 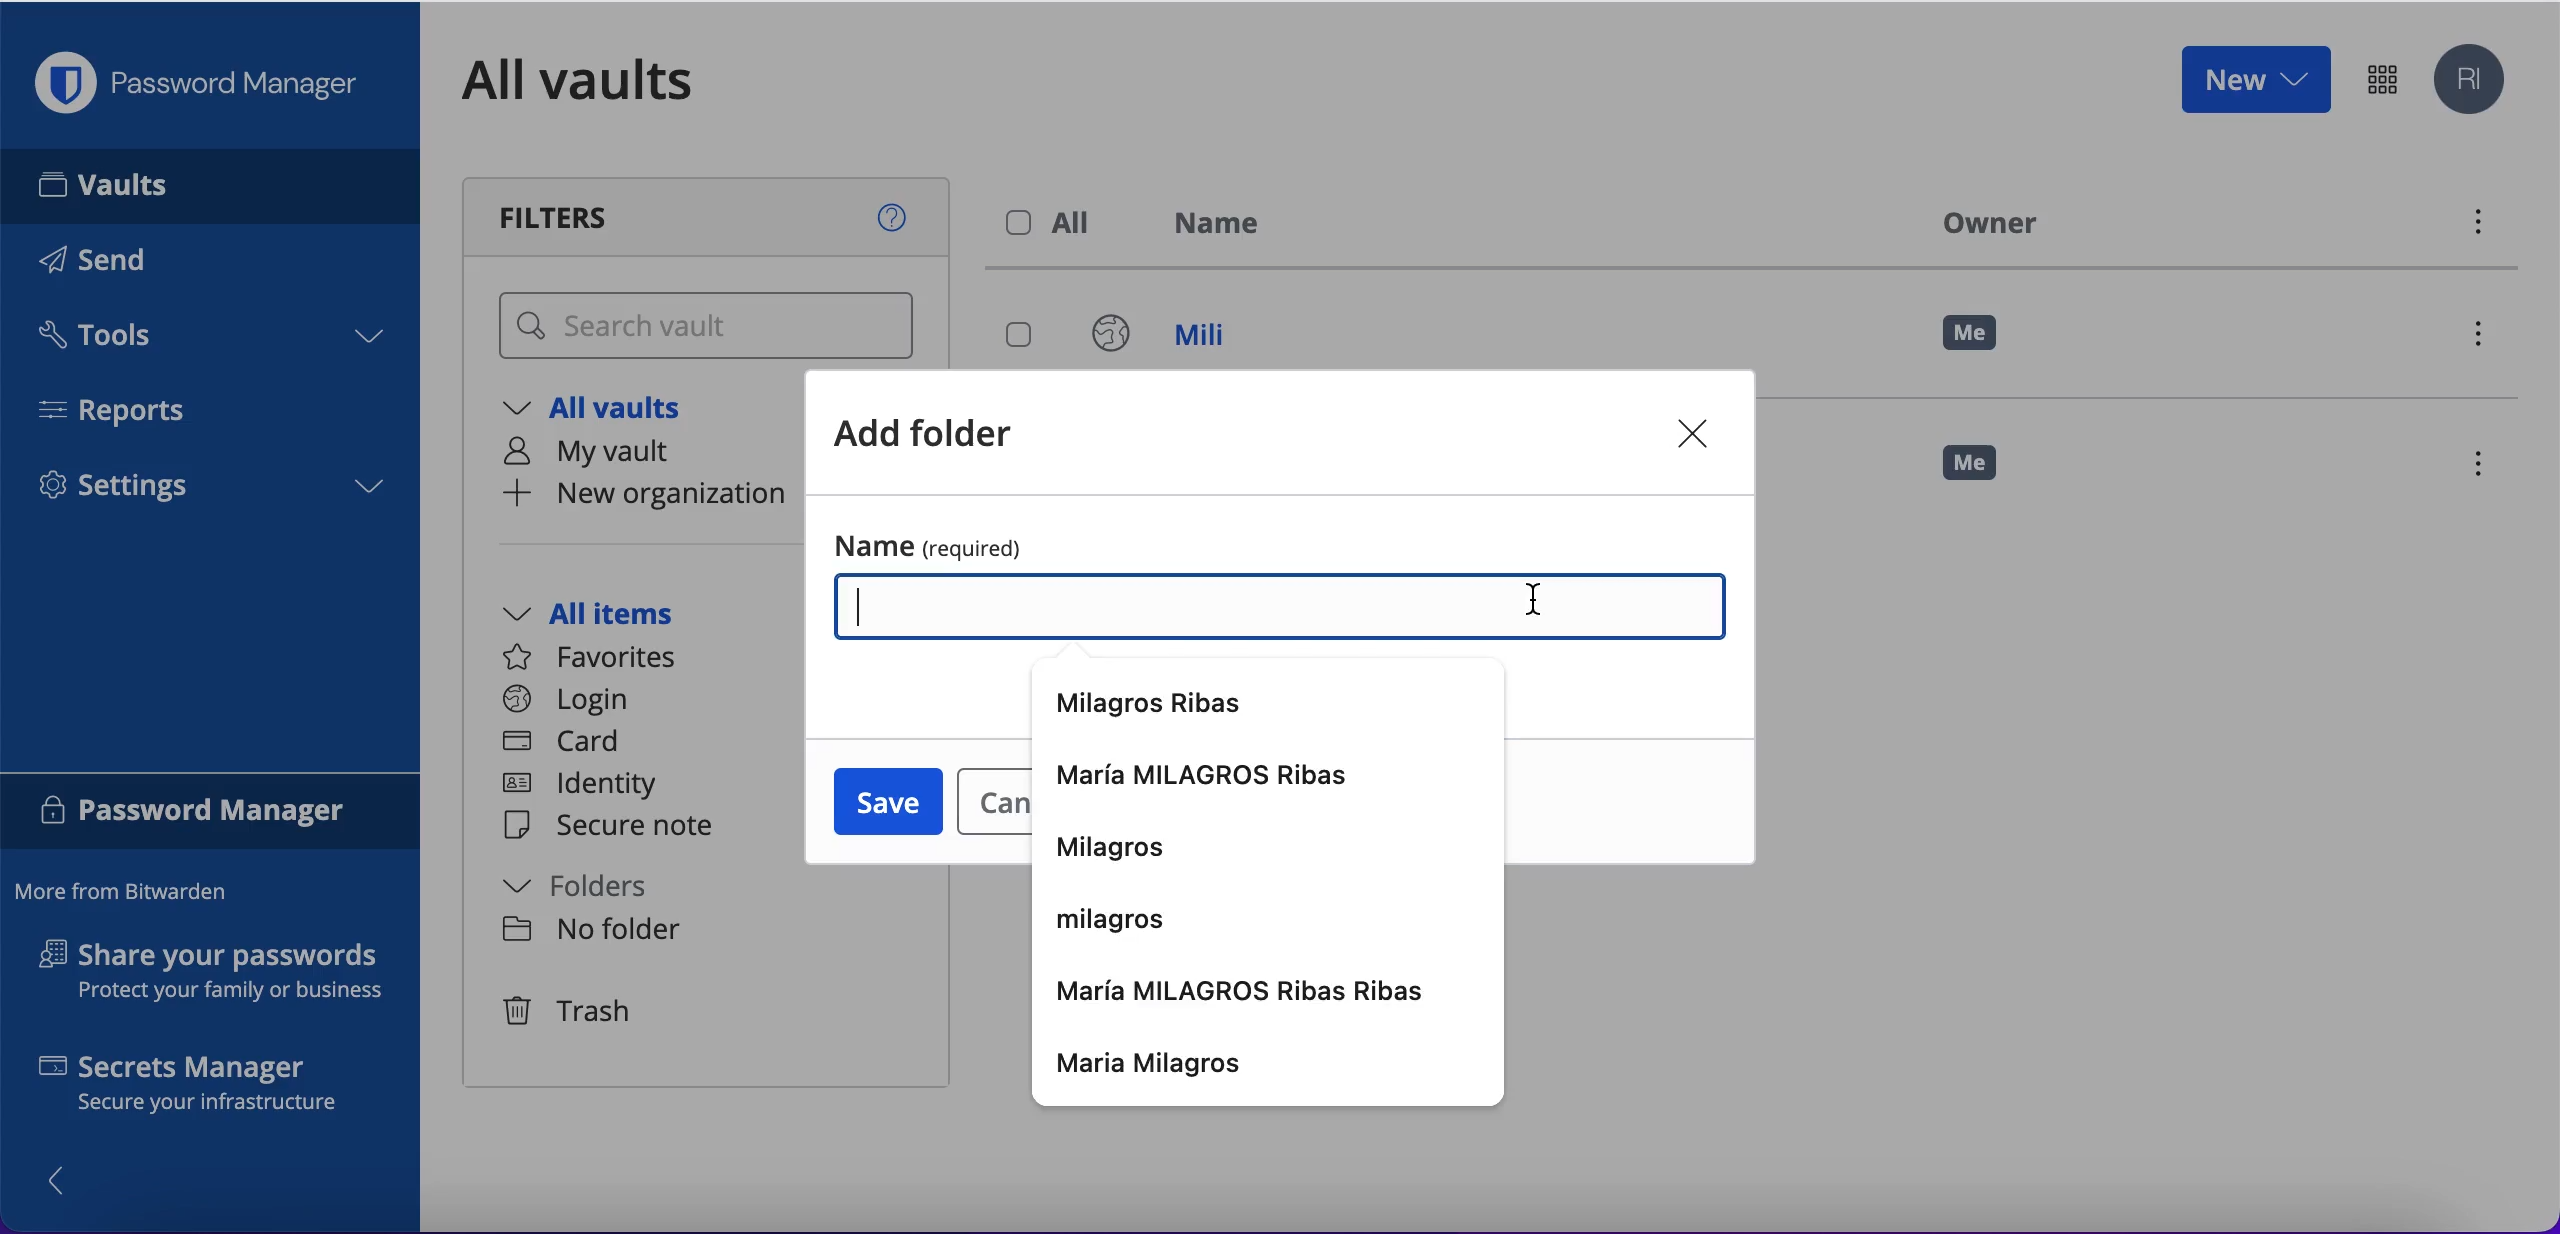 What do you see at coordinates (643, 494) in the screenshot?
I see `new organization` at bounding box center [643, 494].